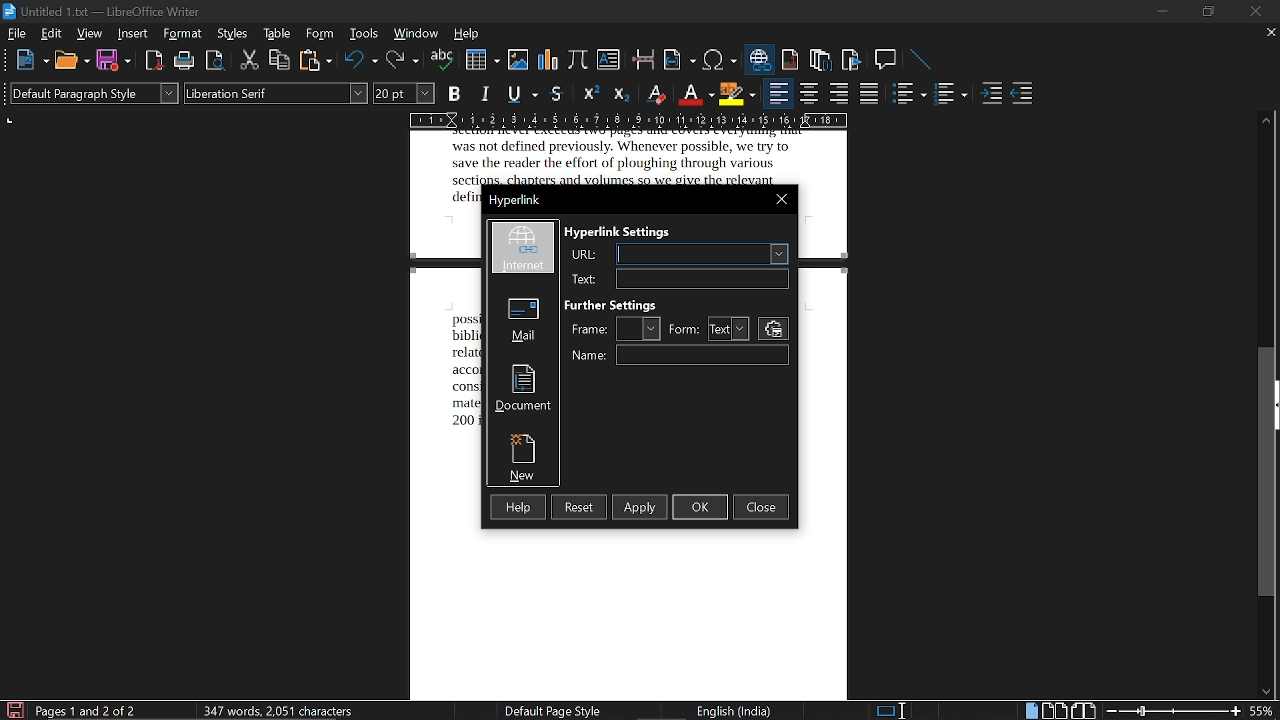 The height and width of the screenshot is (720, 1280). What do you see at coordinates (910, 95) in the screenshot?
I see `toggle ordered list` at bounding box center [910, 95].